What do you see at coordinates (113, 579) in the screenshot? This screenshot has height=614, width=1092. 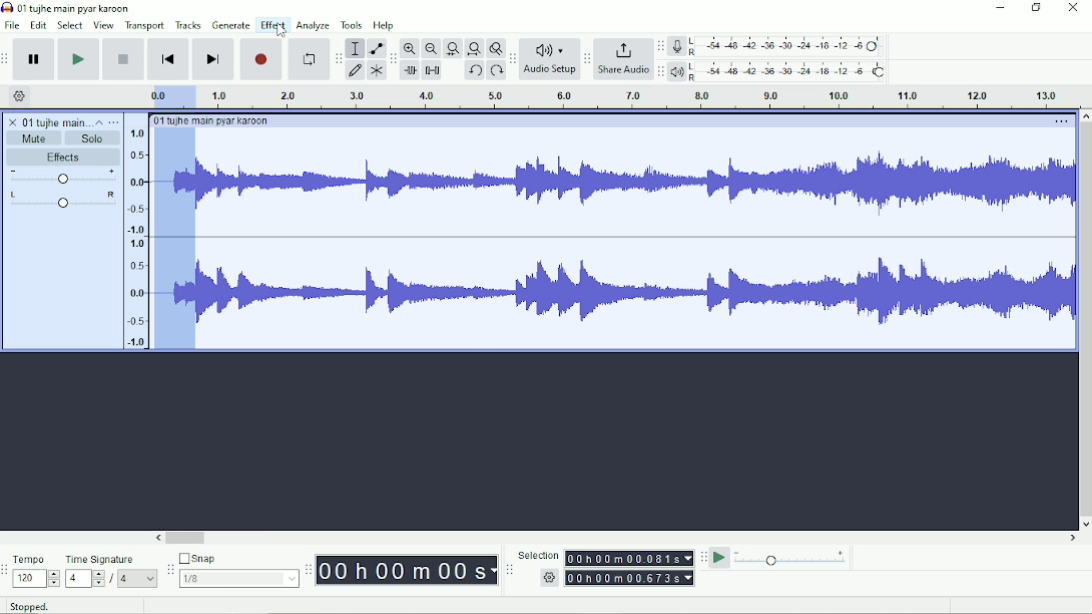 I see `/` at bounding box center [113, 579].